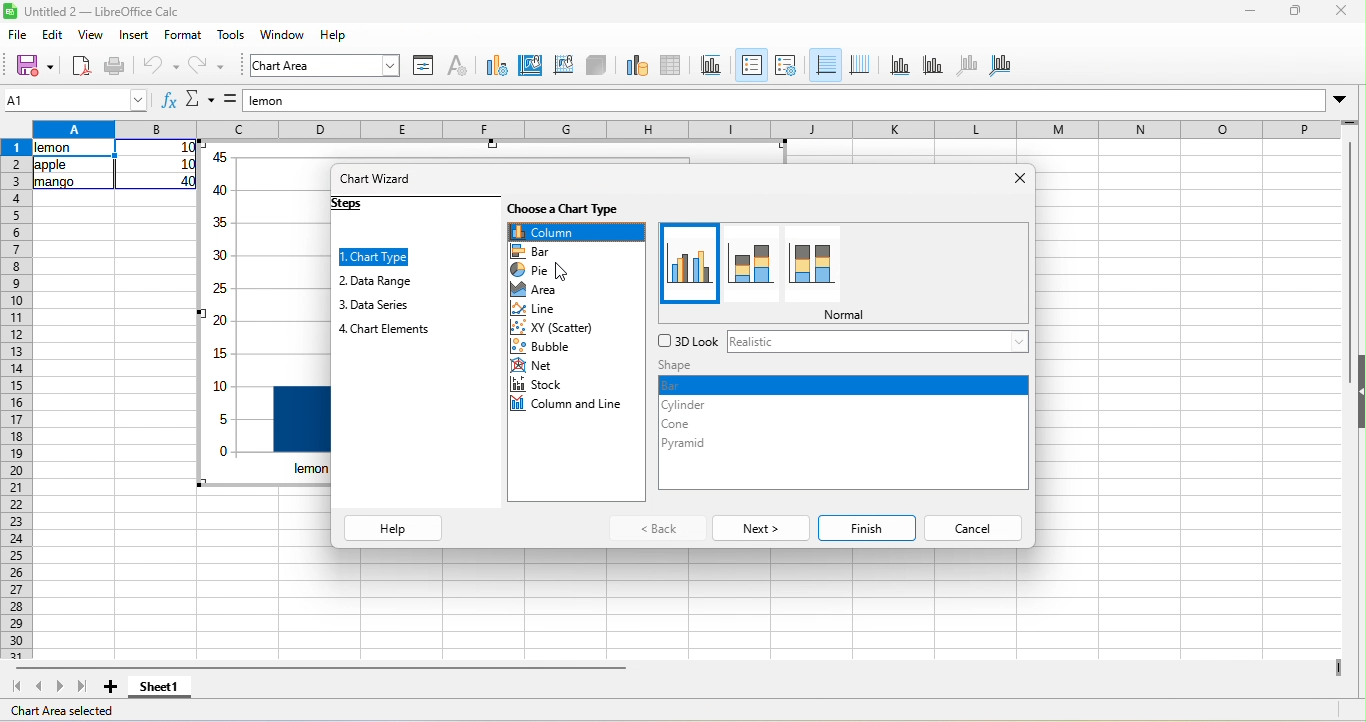  I want to click on help, so click(333, 36).